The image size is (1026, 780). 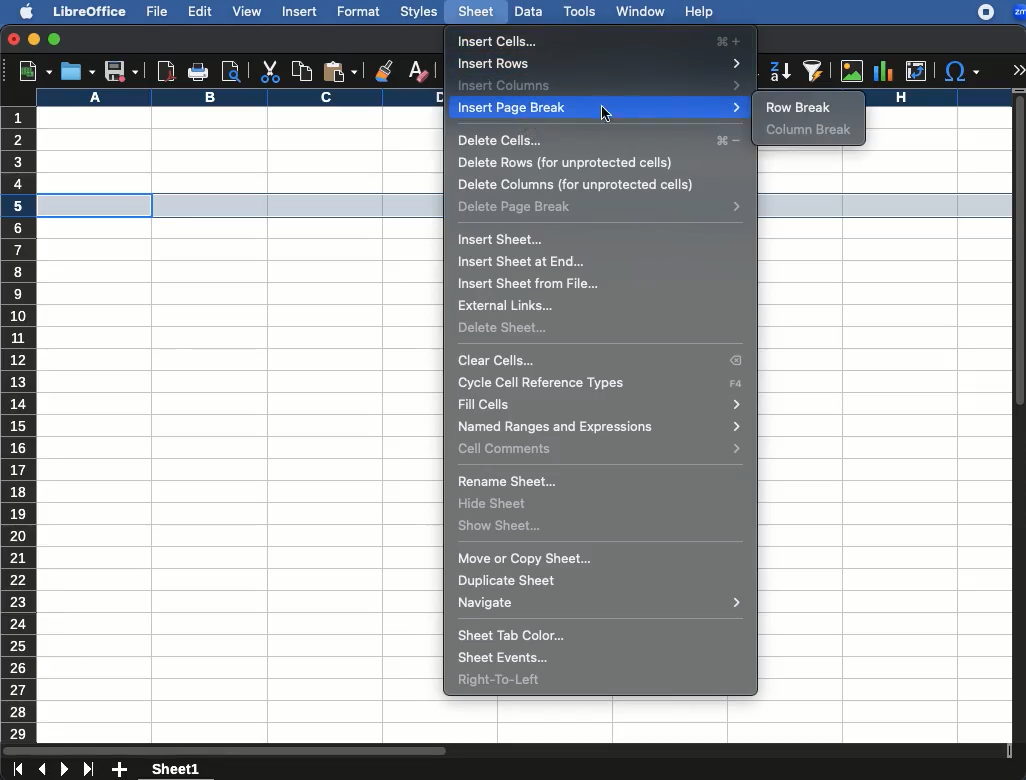 What do you see at coordinates (500, 681) in the screenshot?
I see `right to left` at bounding box center [500, 681].